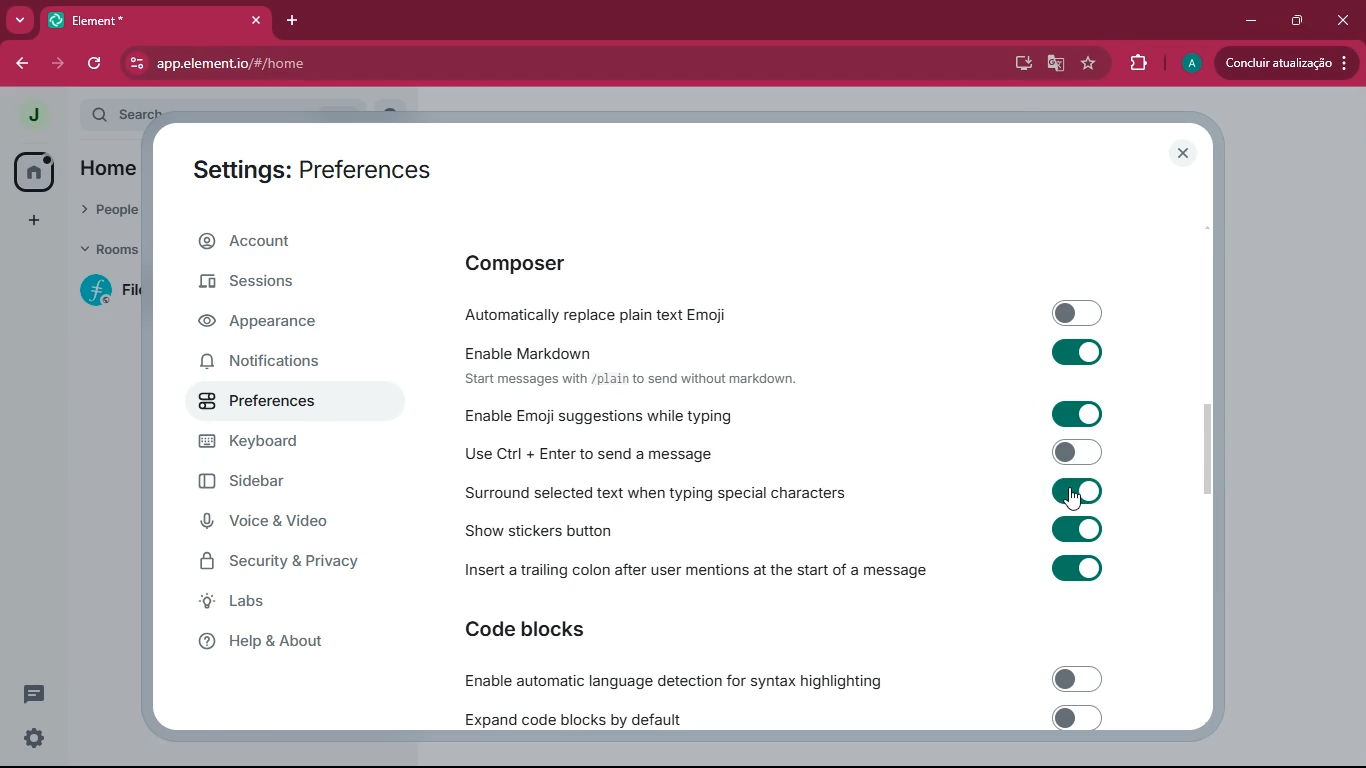 This screenshot has height=768, width=1366. I want to click on app.element.io/#/home, so click(349, 64).